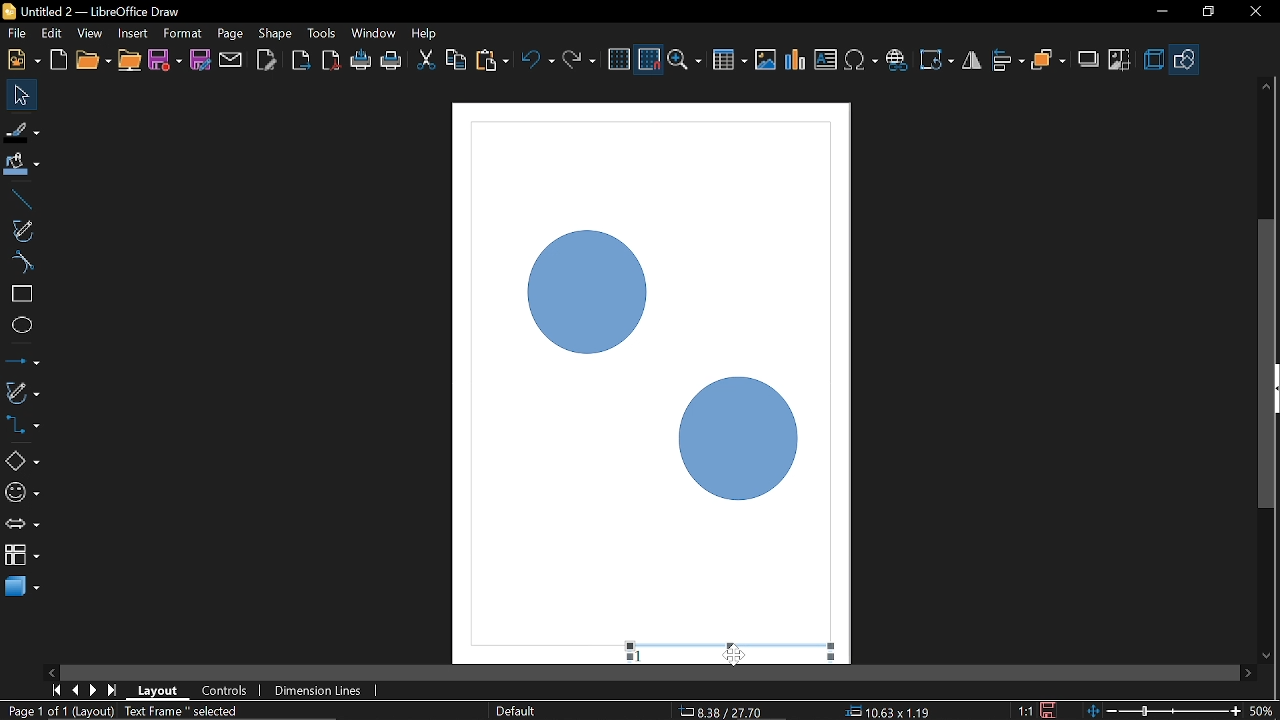  I want to click on Scaling factor, so click(1025, 711).